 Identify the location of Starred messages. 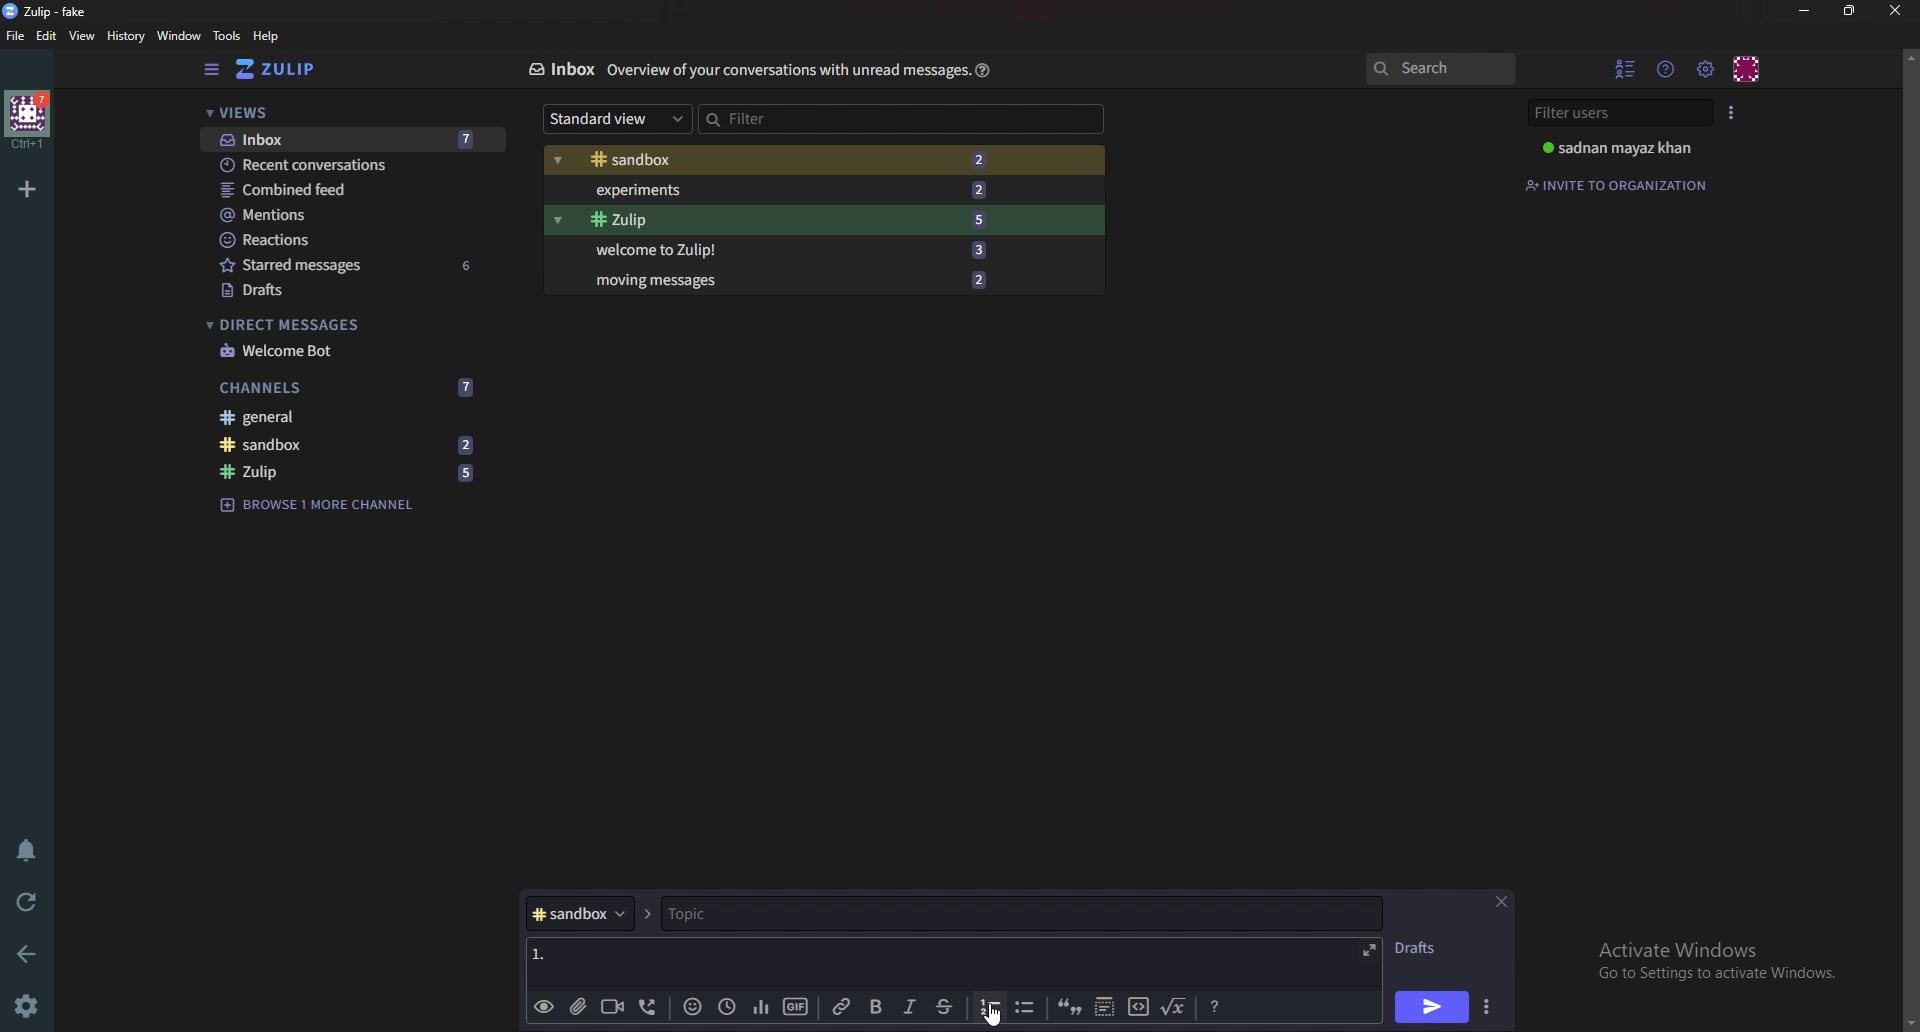
(350, 265).